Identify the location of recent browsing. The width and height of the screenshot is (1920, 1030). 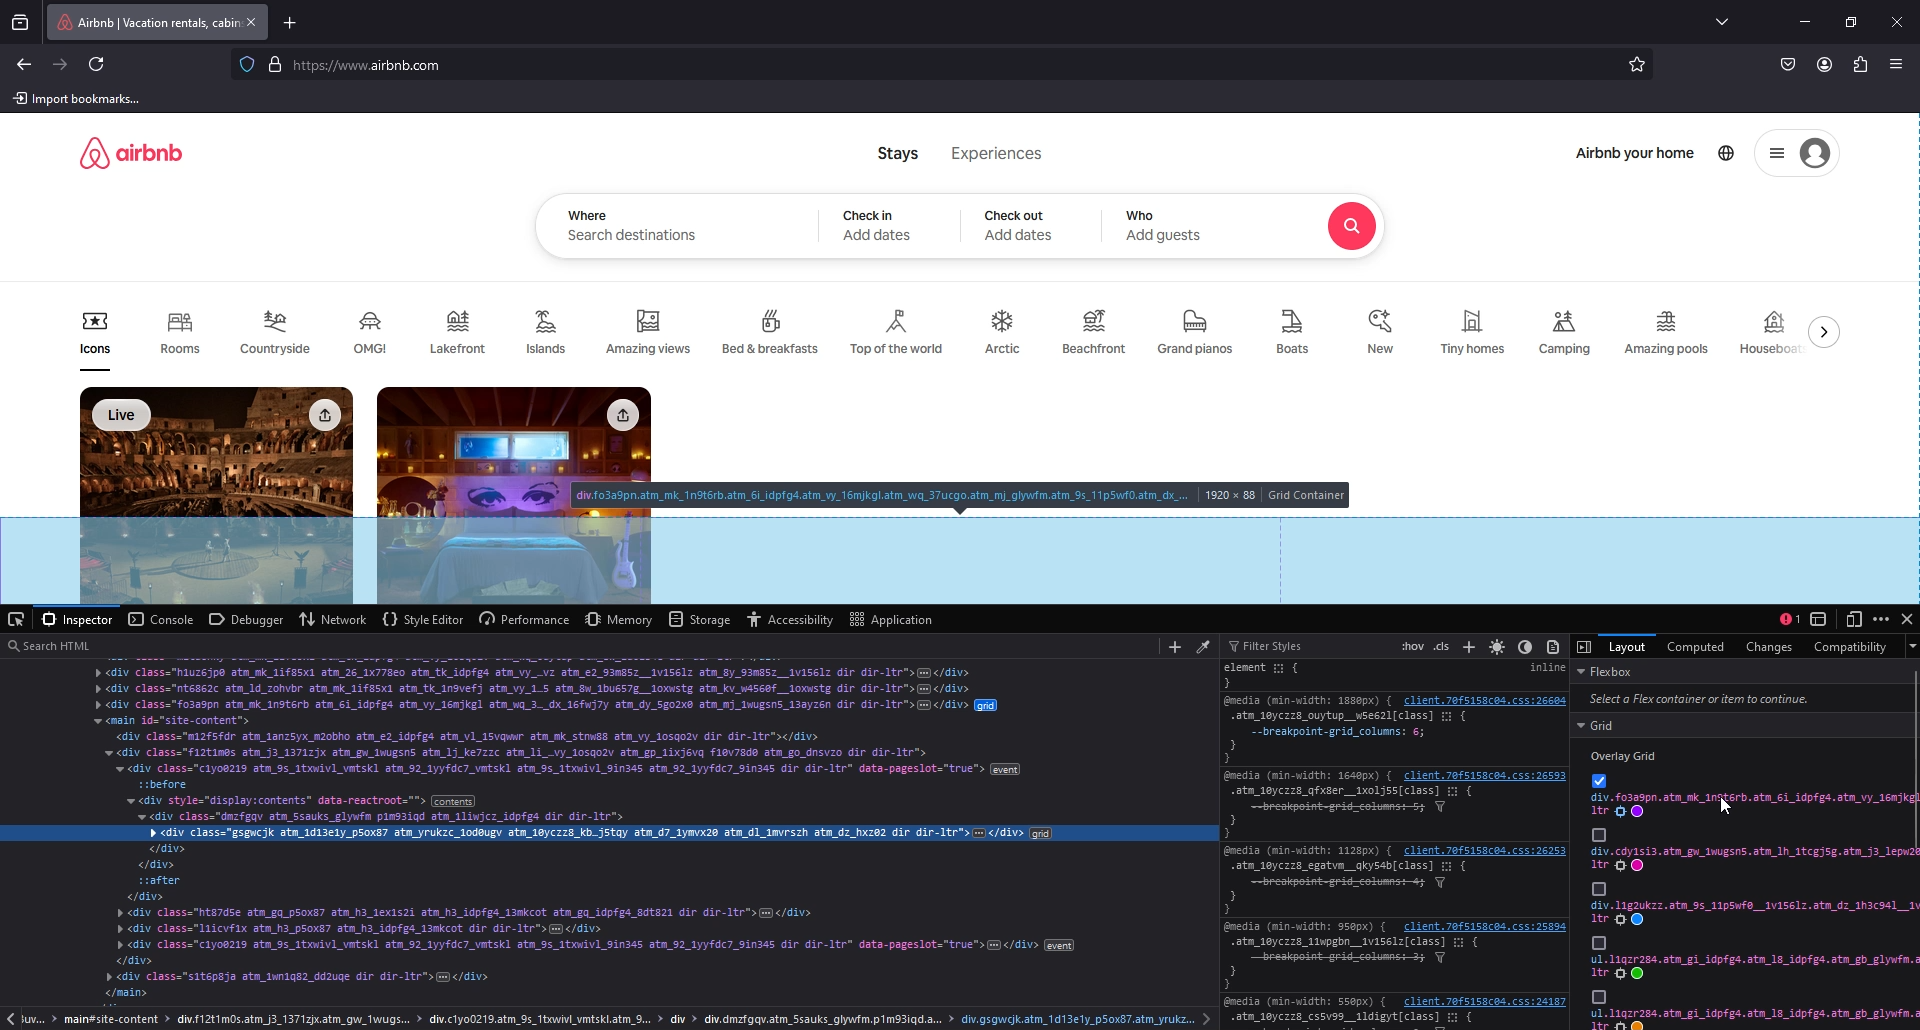
(24, 22).